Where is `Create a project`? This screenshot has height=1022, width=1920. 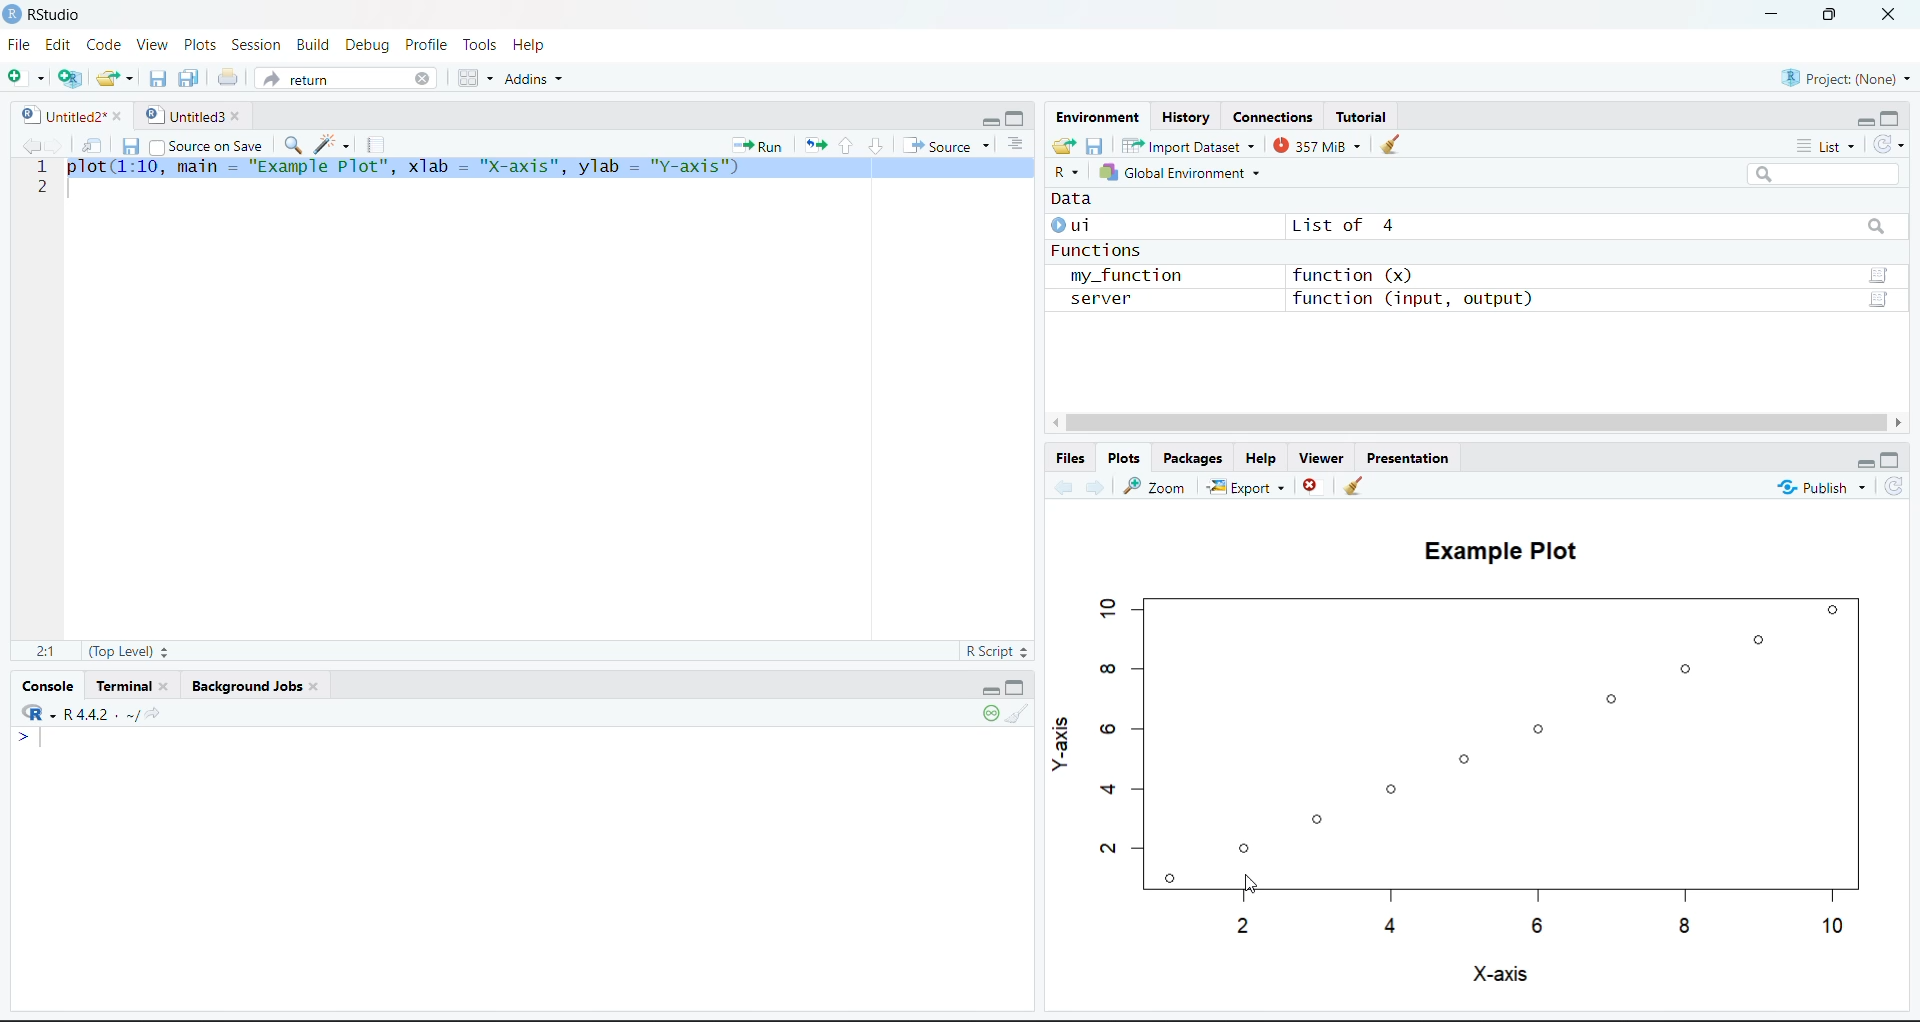 Create a project is located at coordinates (69, 78).